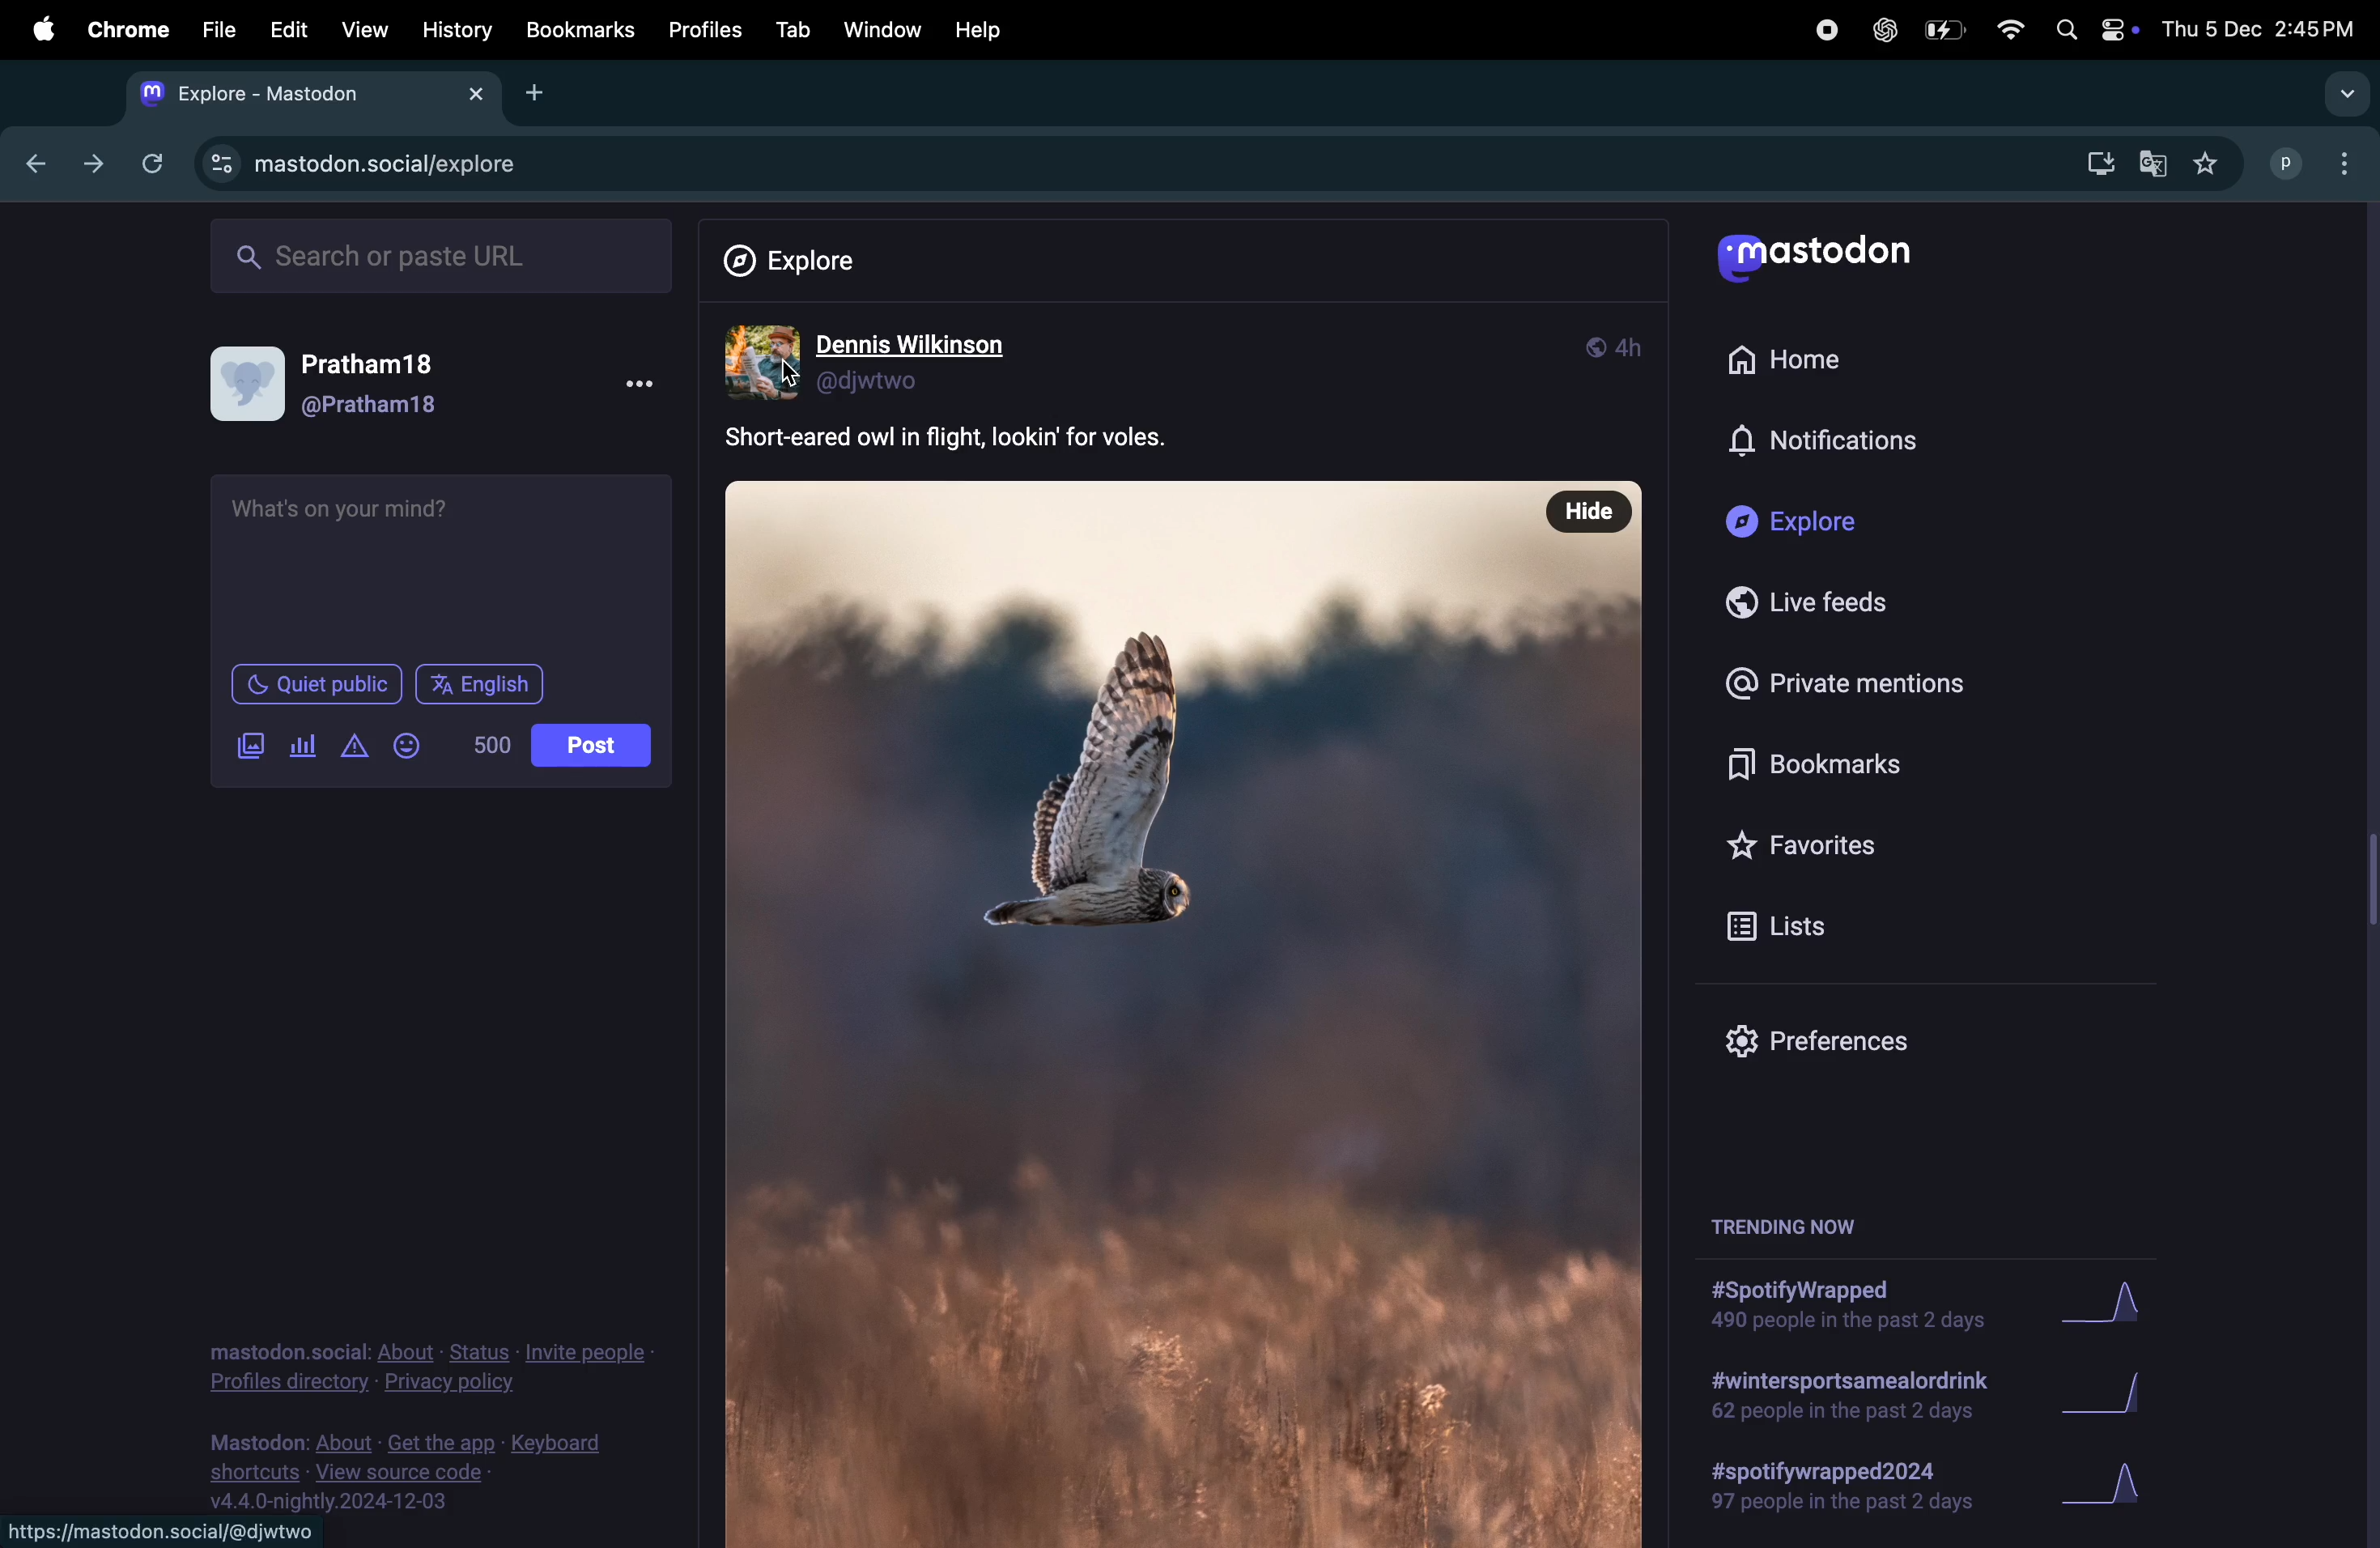 Image resolution: width=2380 pixels, height=1548 pixels. What do you see at coordinates (581, 30) in the screenshot?
I see `Bookmark` at bounding box center [581, 30].